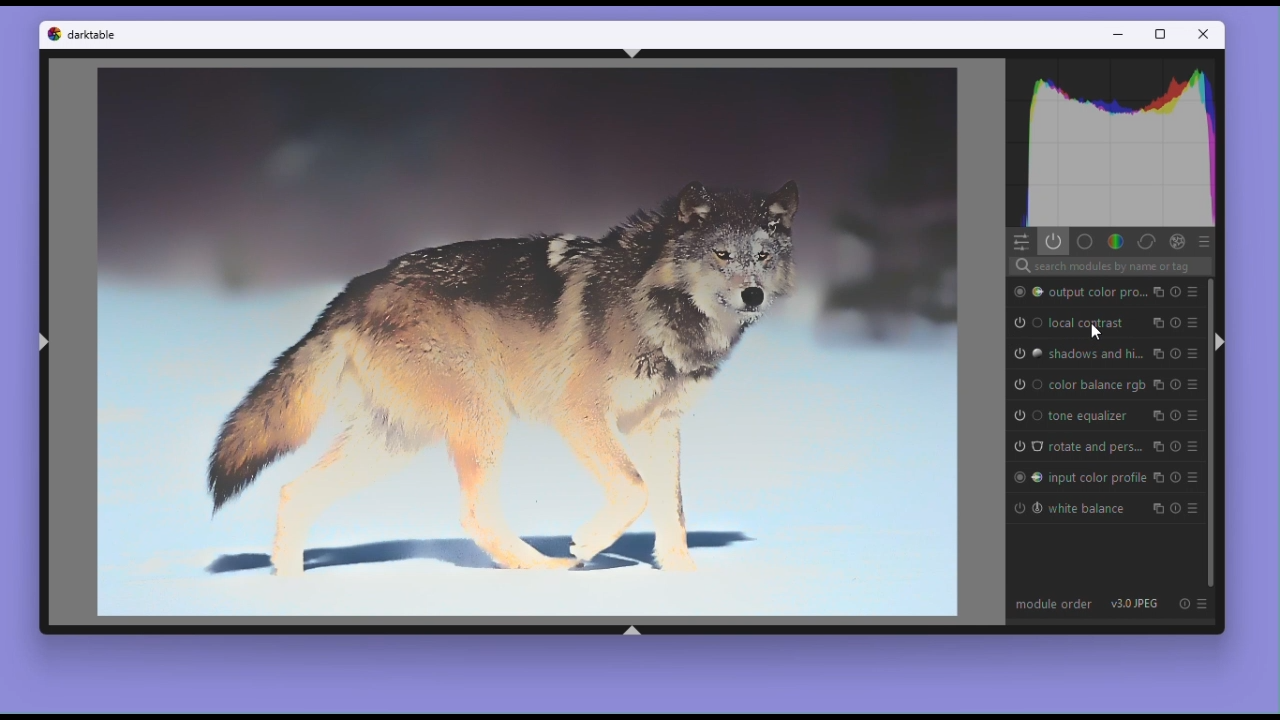  Describe the element at coordinates (1020, 242) in the screenshot. I see `quick access panel` at that location.